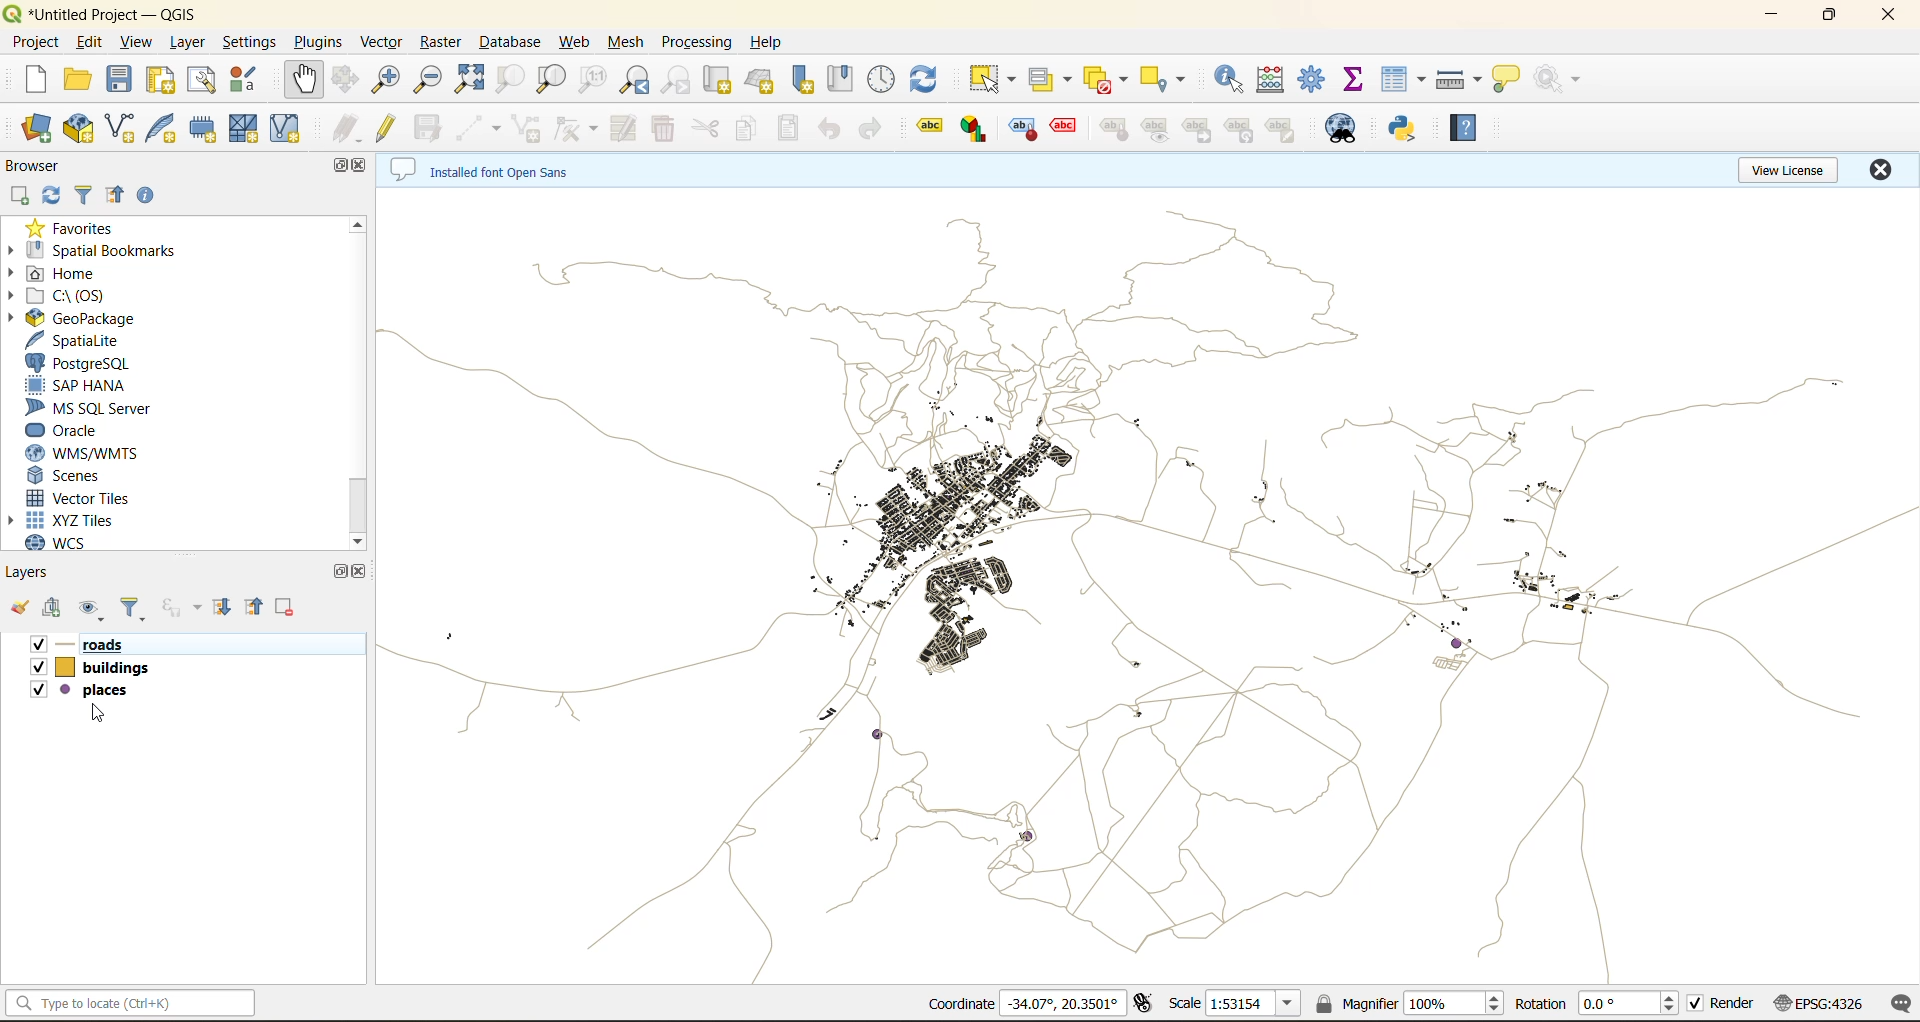 The height and width of the screenshot is (1022, 1920). I want to click on scrollbar, so click(359, 508).